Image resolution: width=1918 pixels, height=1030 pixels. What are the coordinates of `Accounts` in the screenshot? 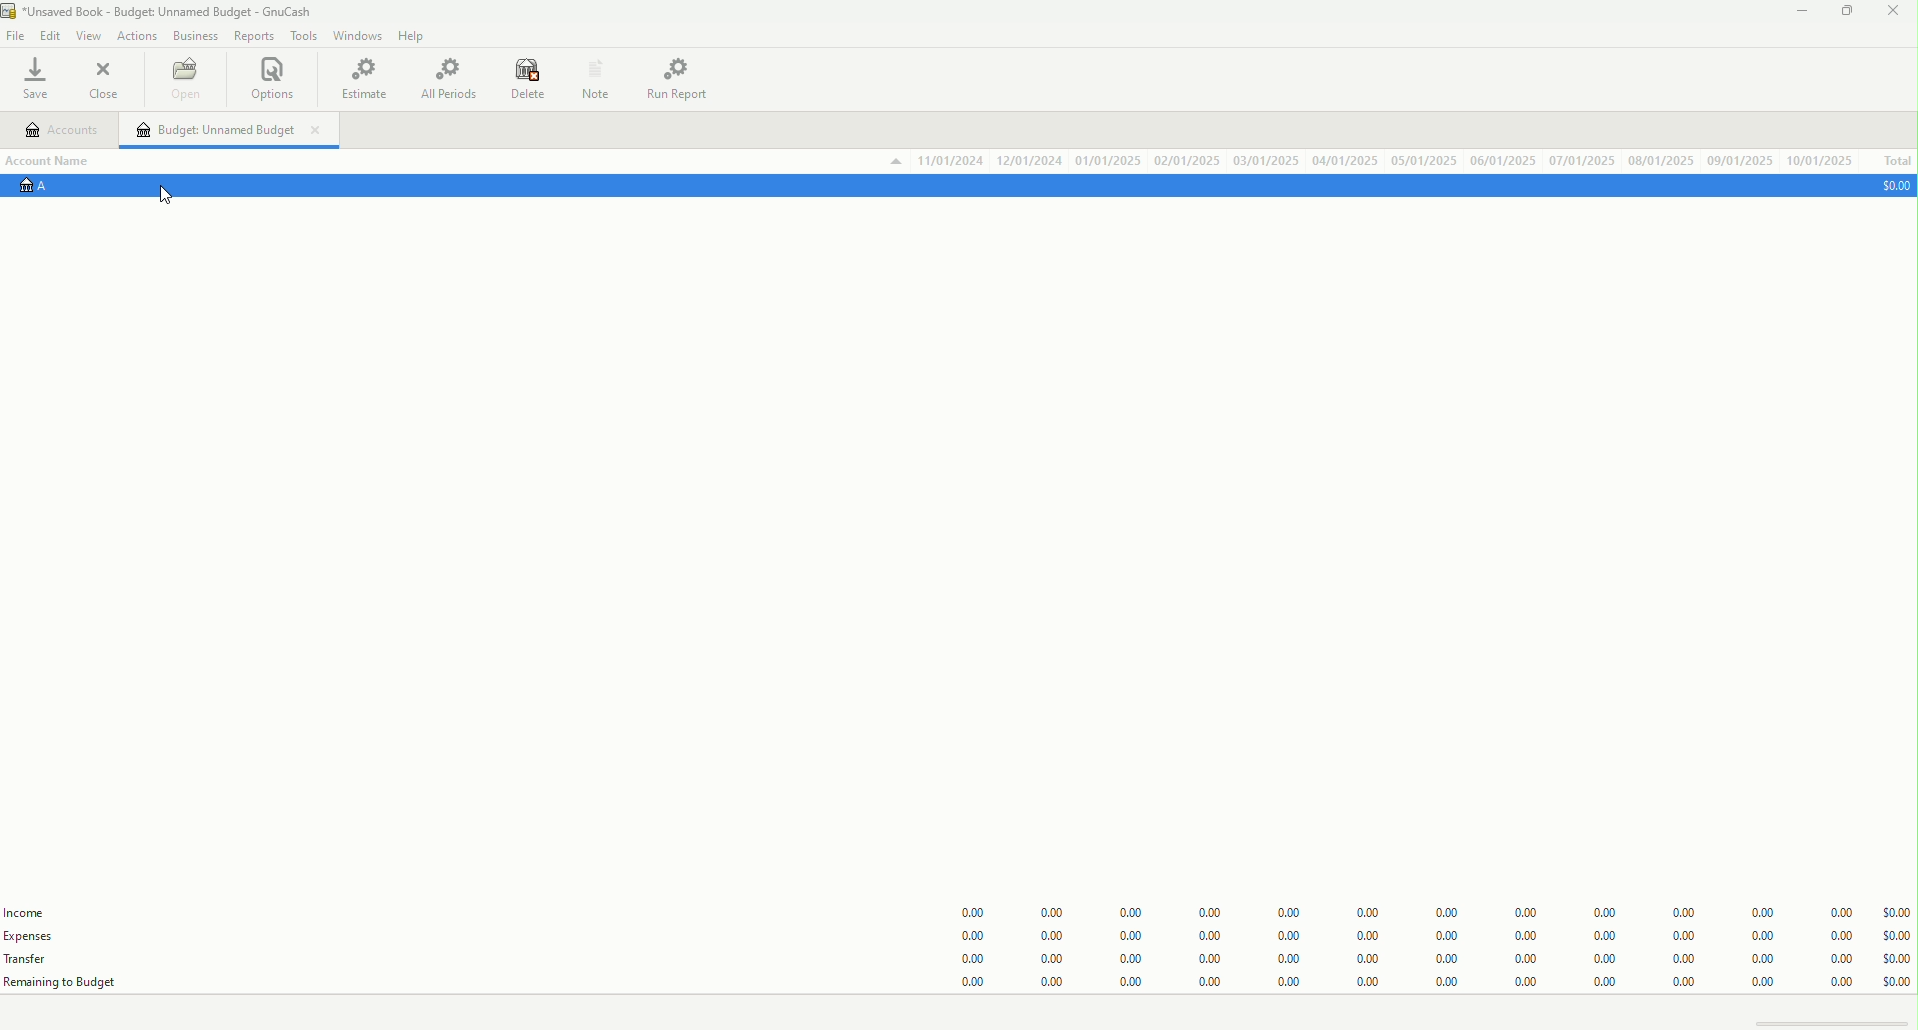 It's located at (53, 130).